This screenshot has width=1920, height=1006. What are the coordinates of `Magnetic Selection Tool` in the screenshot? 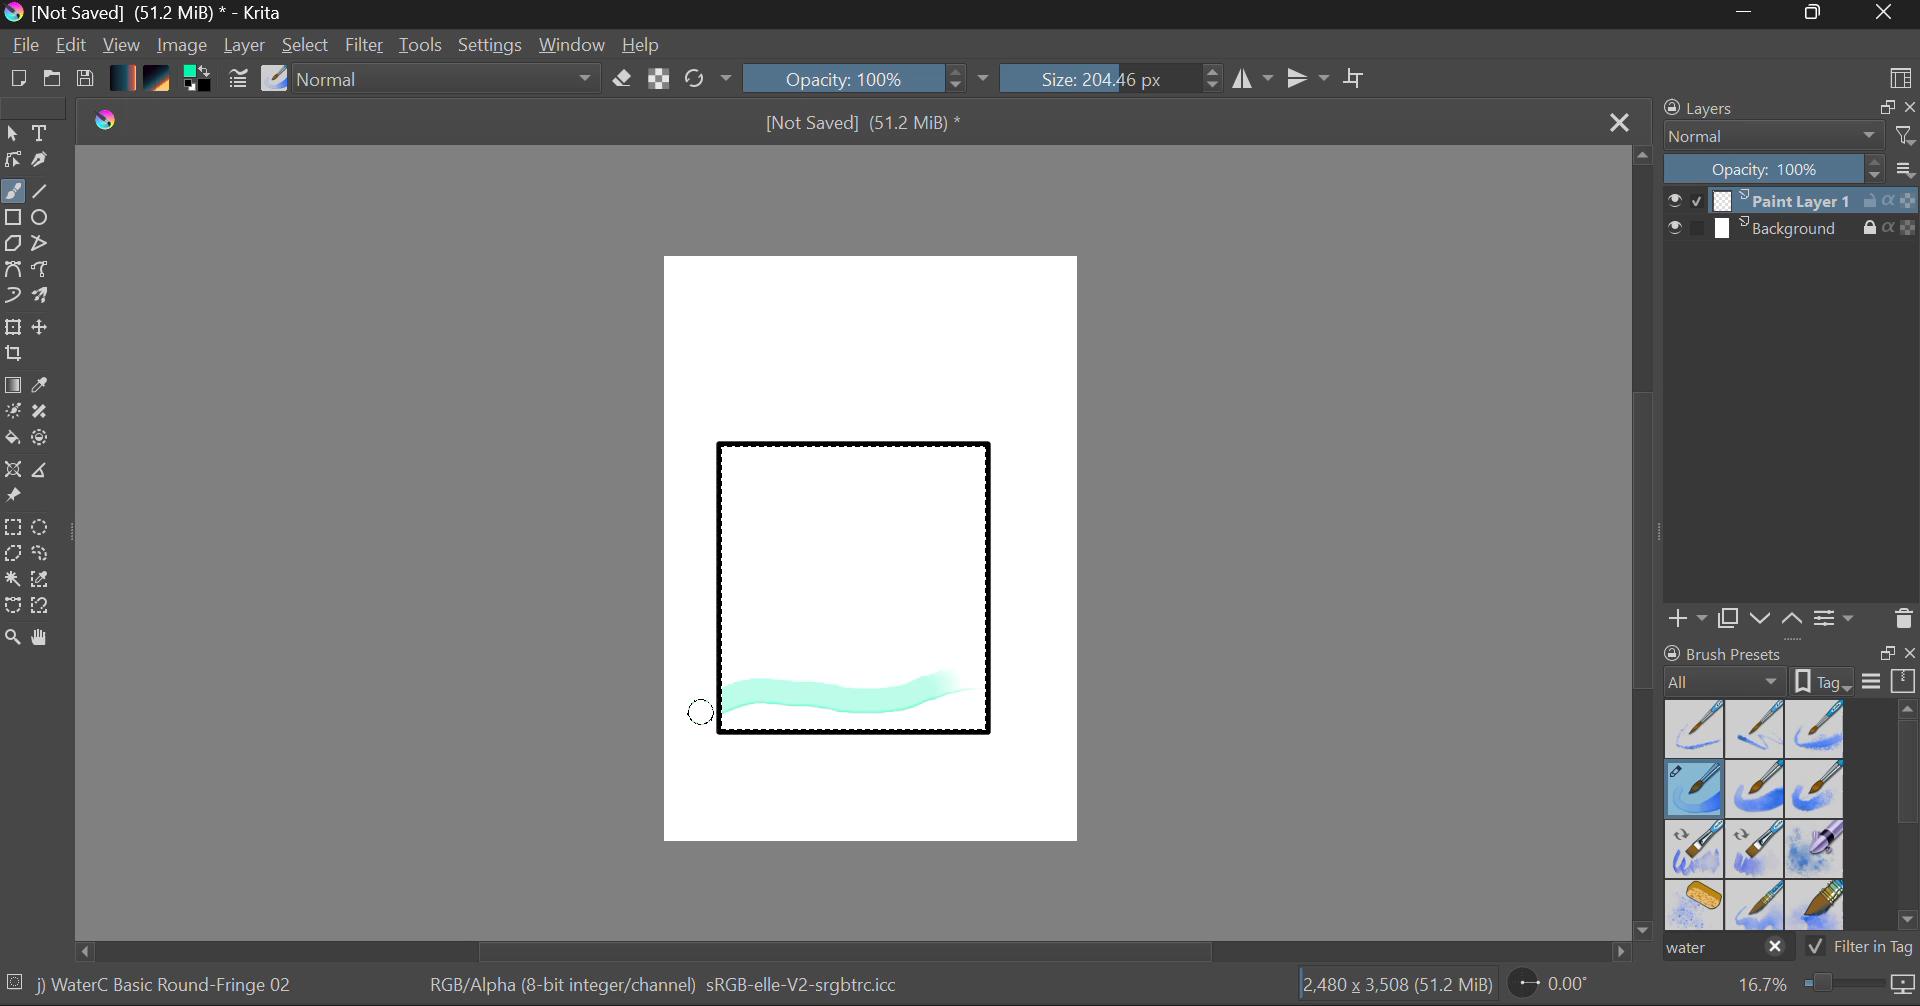 It's located at (41, 606).